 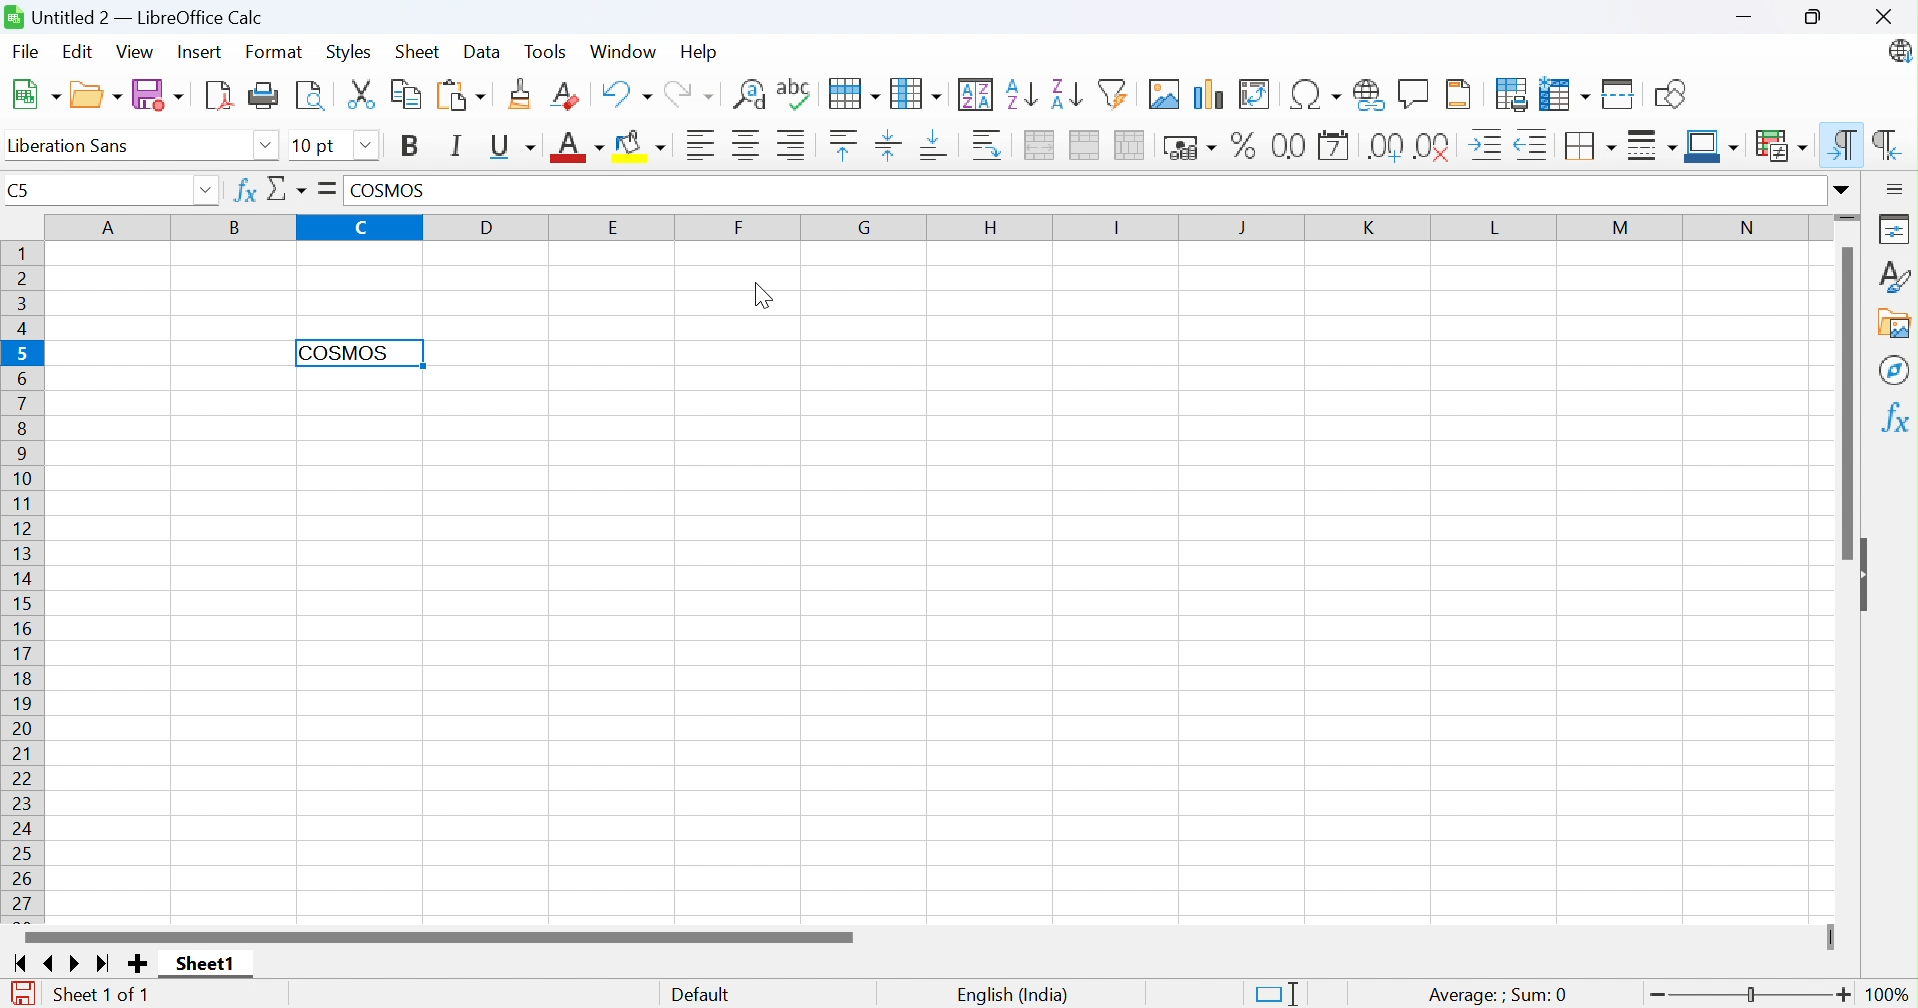 I want to click on Wrap text, so click(x=988, y=145).